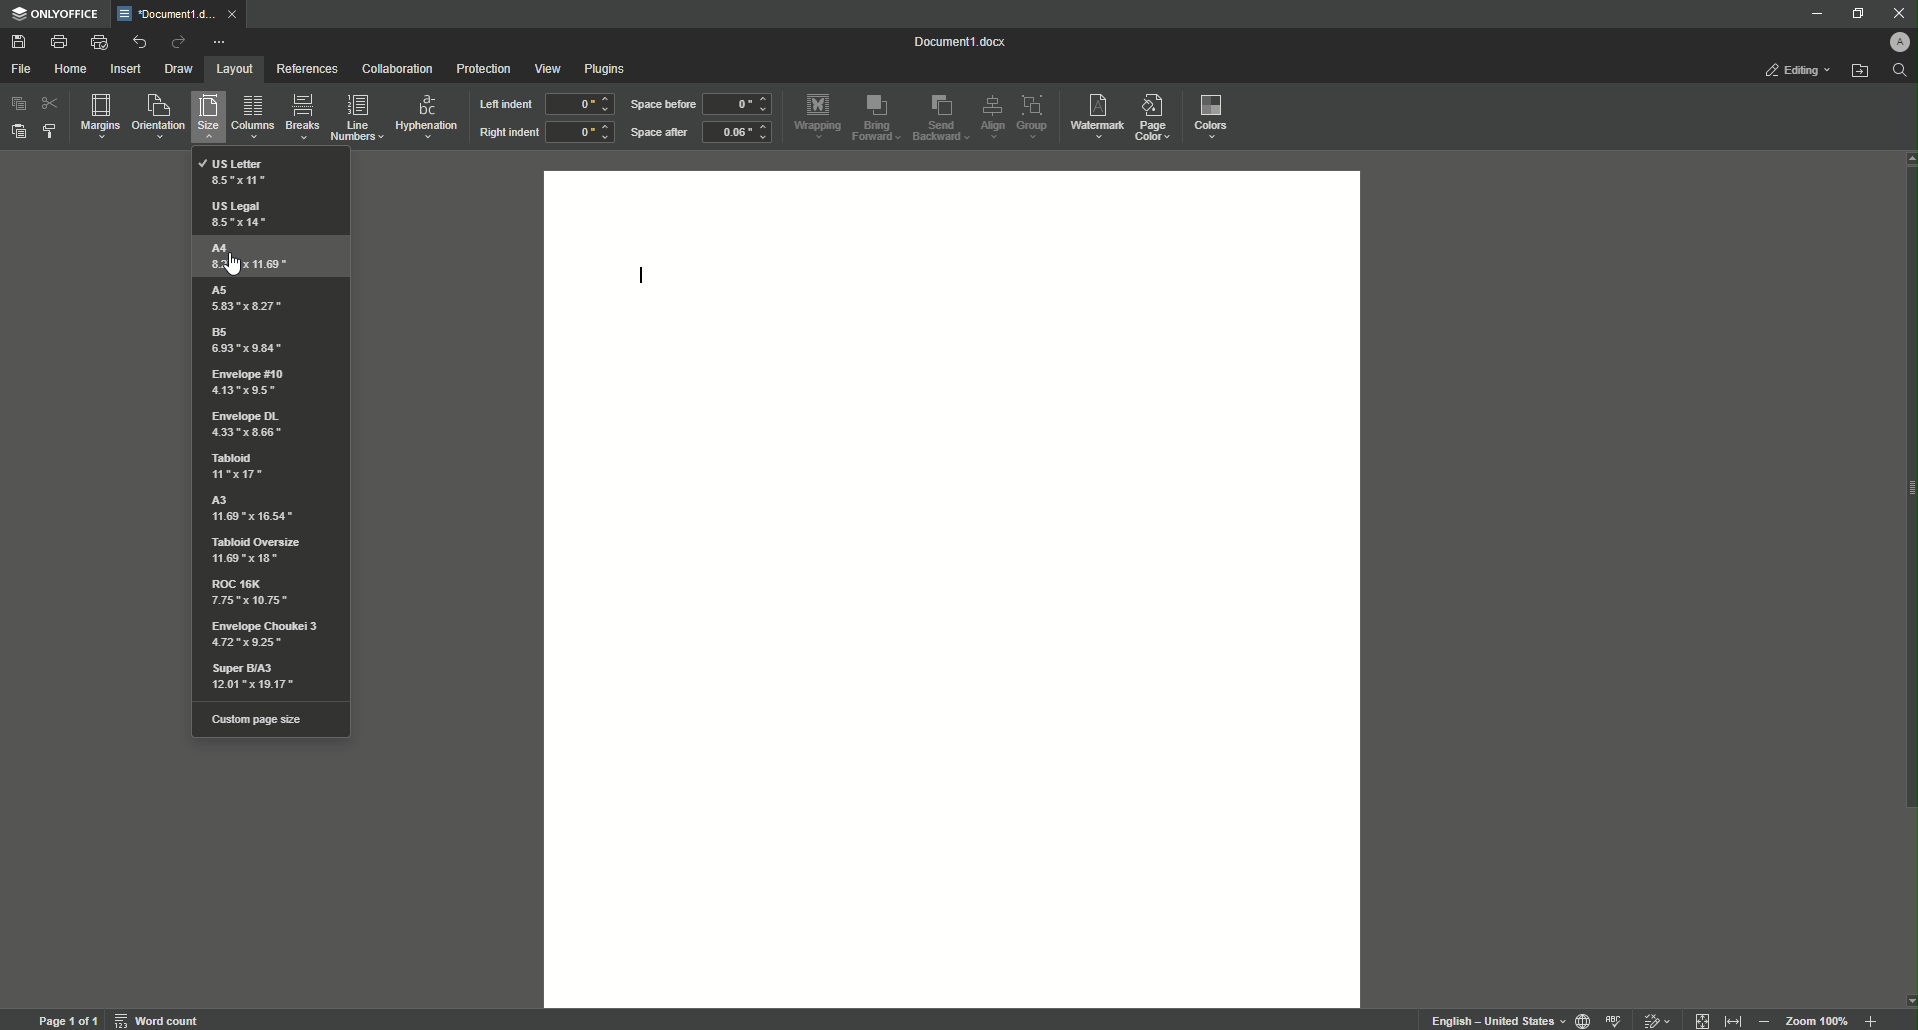  Describe the element at coordinates (156, 118) in the screenshot. I see `Orientation` at that location.